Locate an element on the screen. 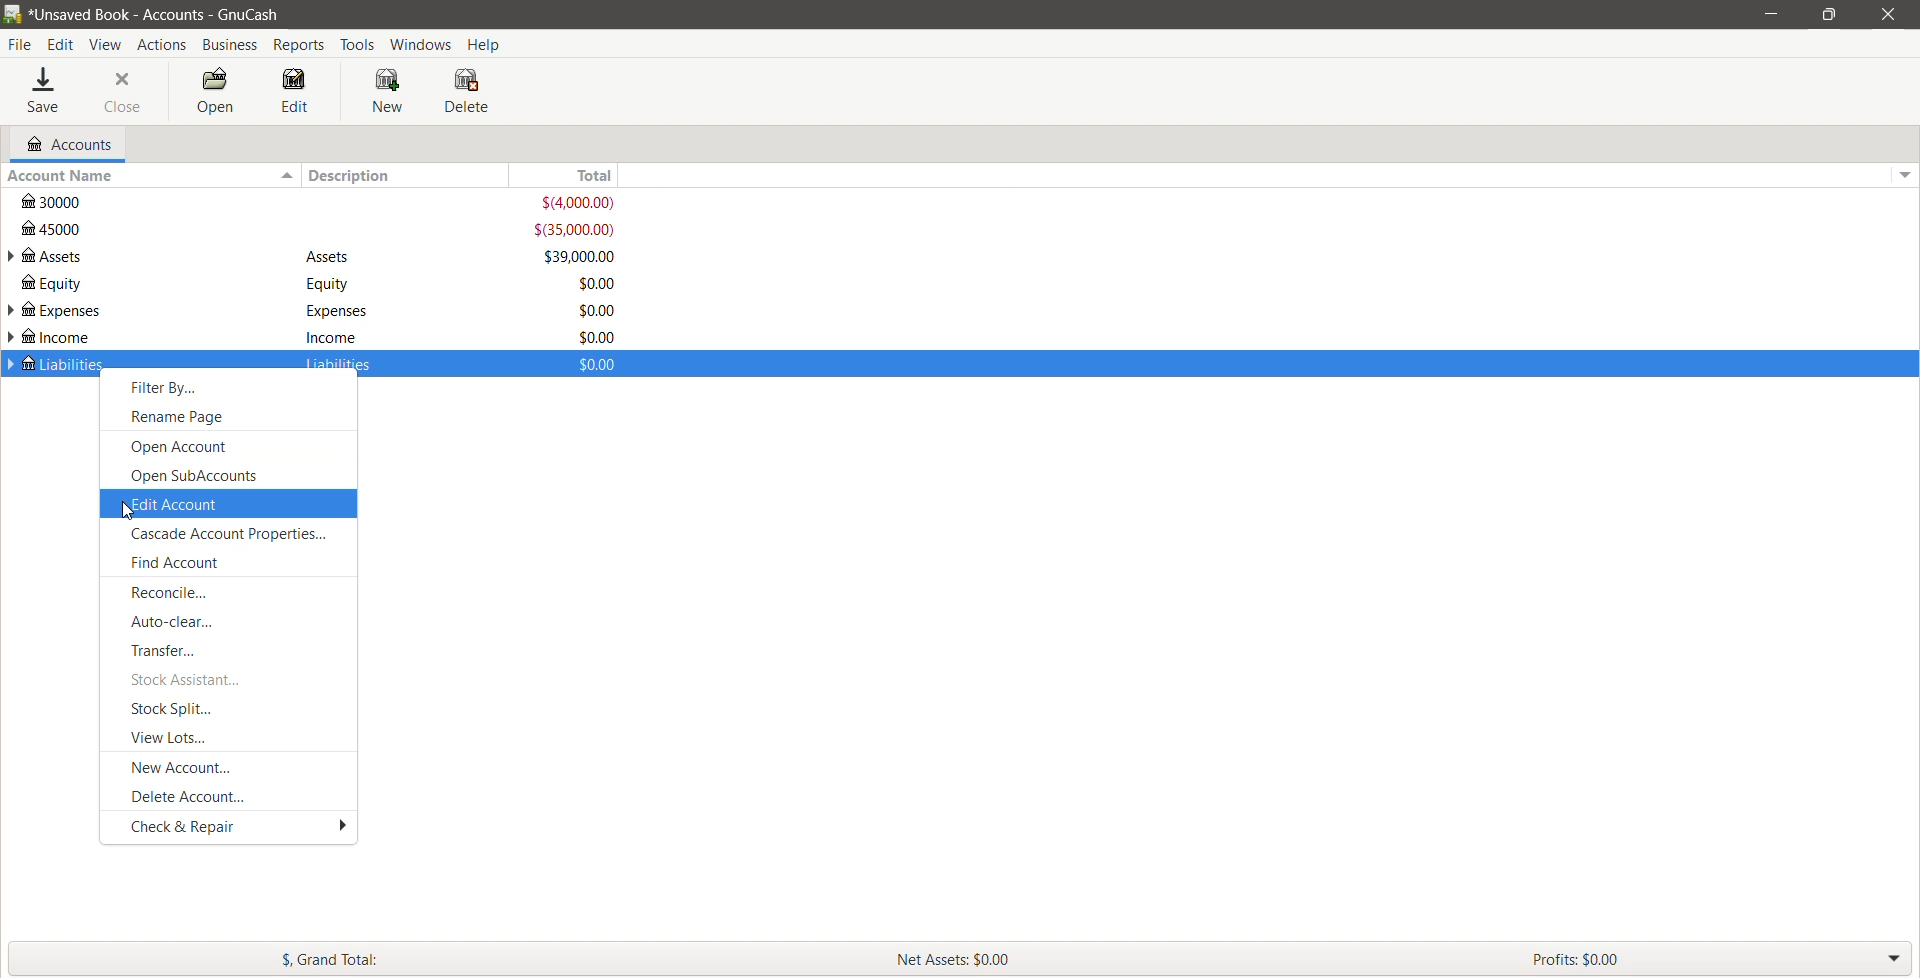  Windows is located at coordinates (422, 43).